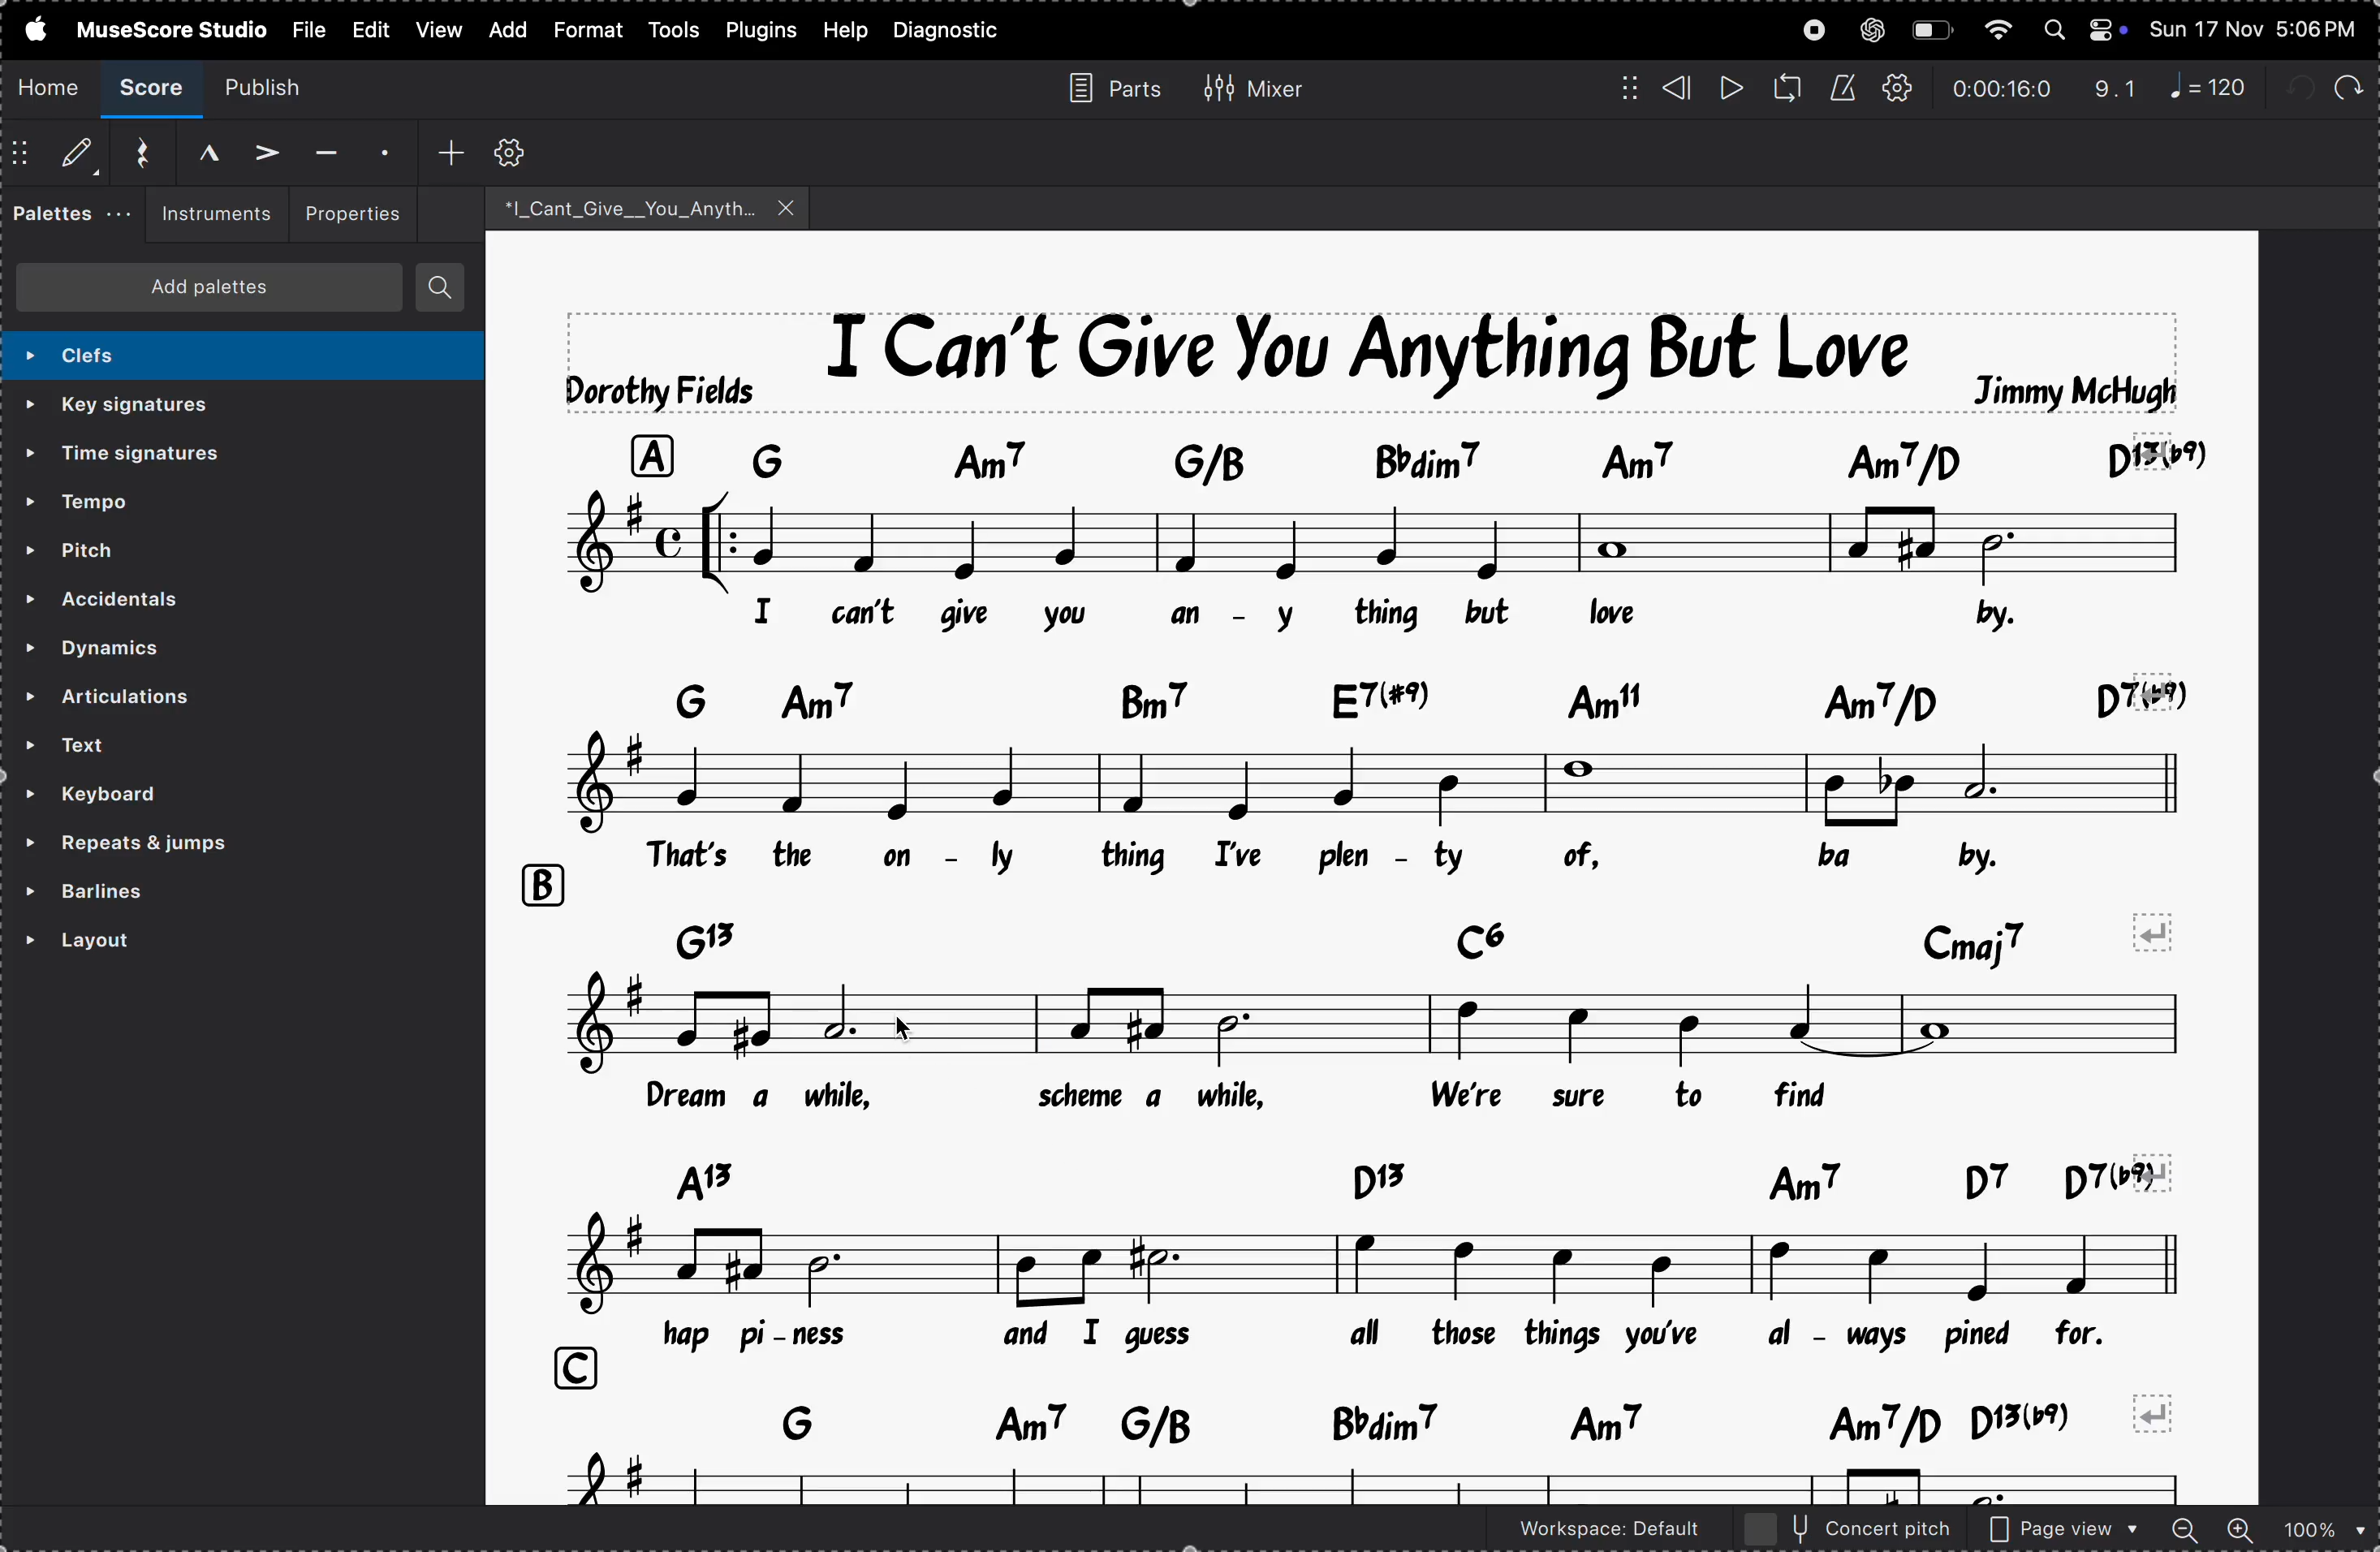  What do you see at coordinates (503, 30) in the screenshot?
I see `add` at bounding box center [503, 30].